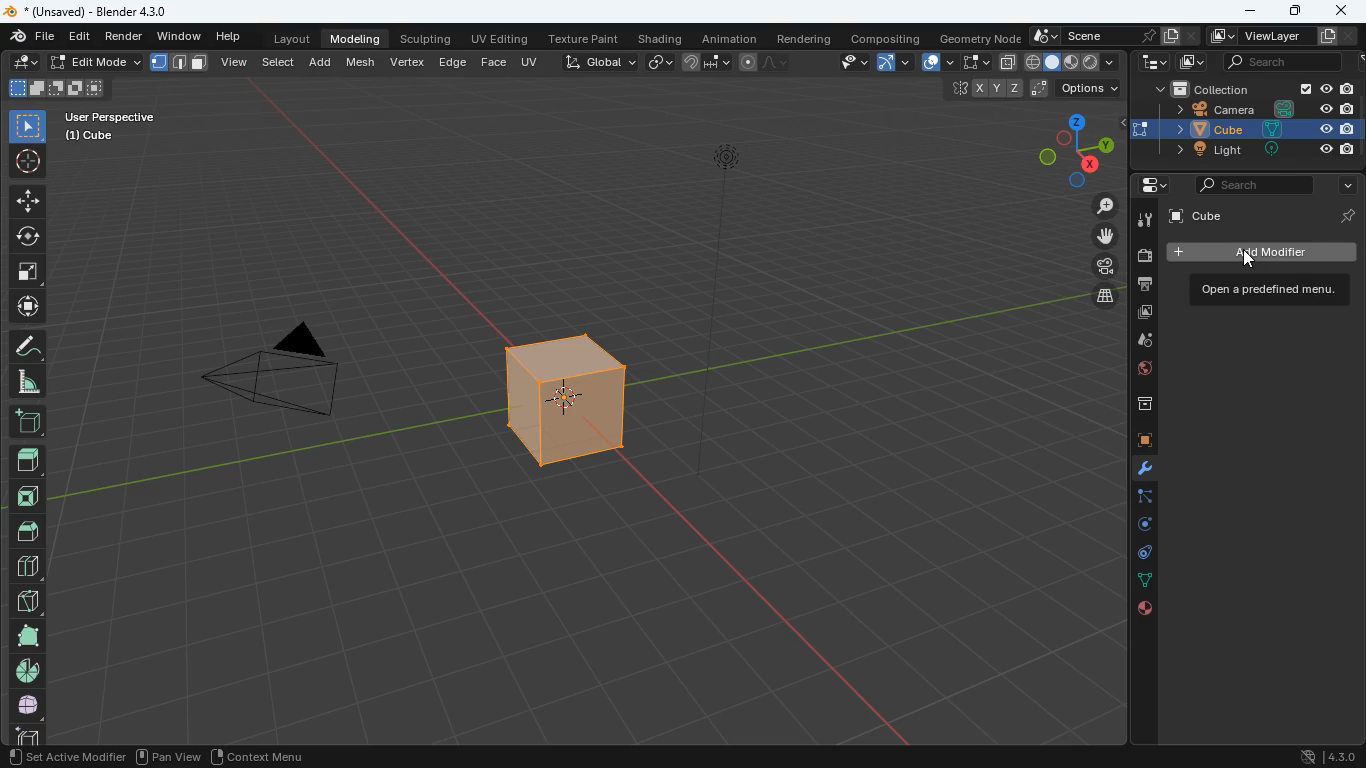 The width and height of the screenshot is (1366, 768). What do you see at coordinates (28, 37) in the screenshot?
I see `file` at bounding box center [28, 37].